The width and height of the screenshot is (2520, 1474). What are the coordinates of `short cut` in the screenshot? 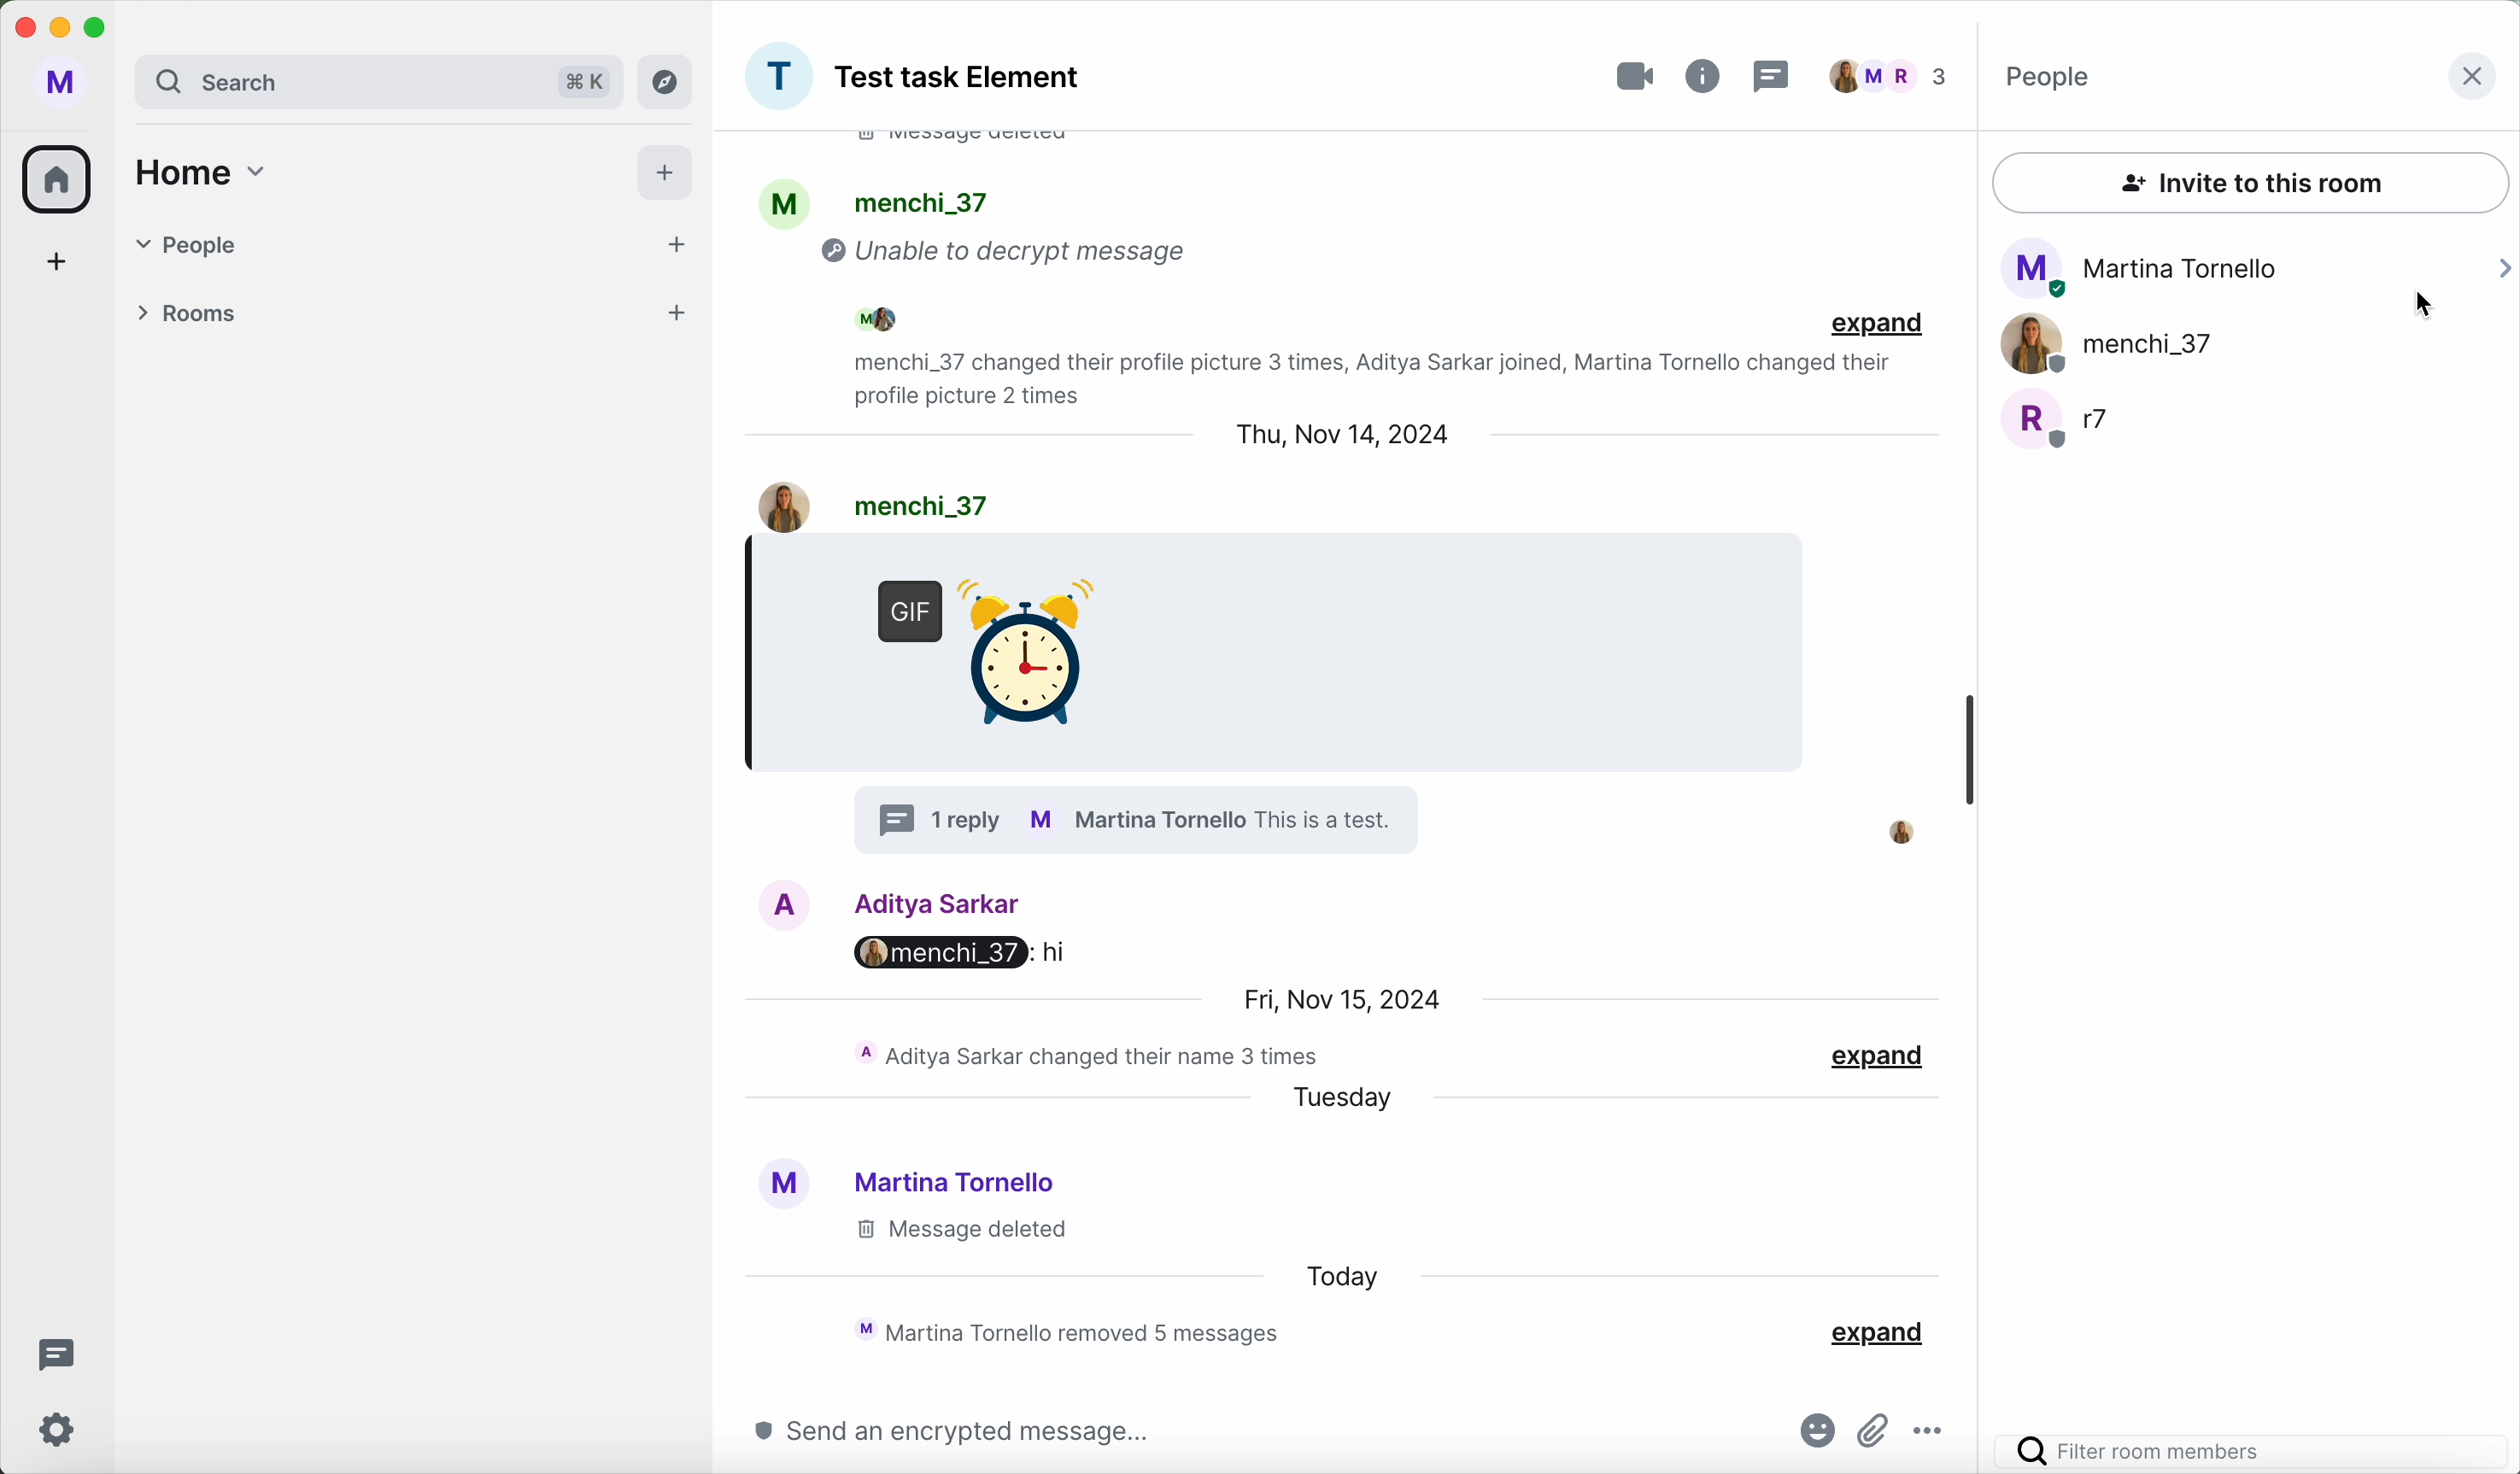 It's located at (573, 83).